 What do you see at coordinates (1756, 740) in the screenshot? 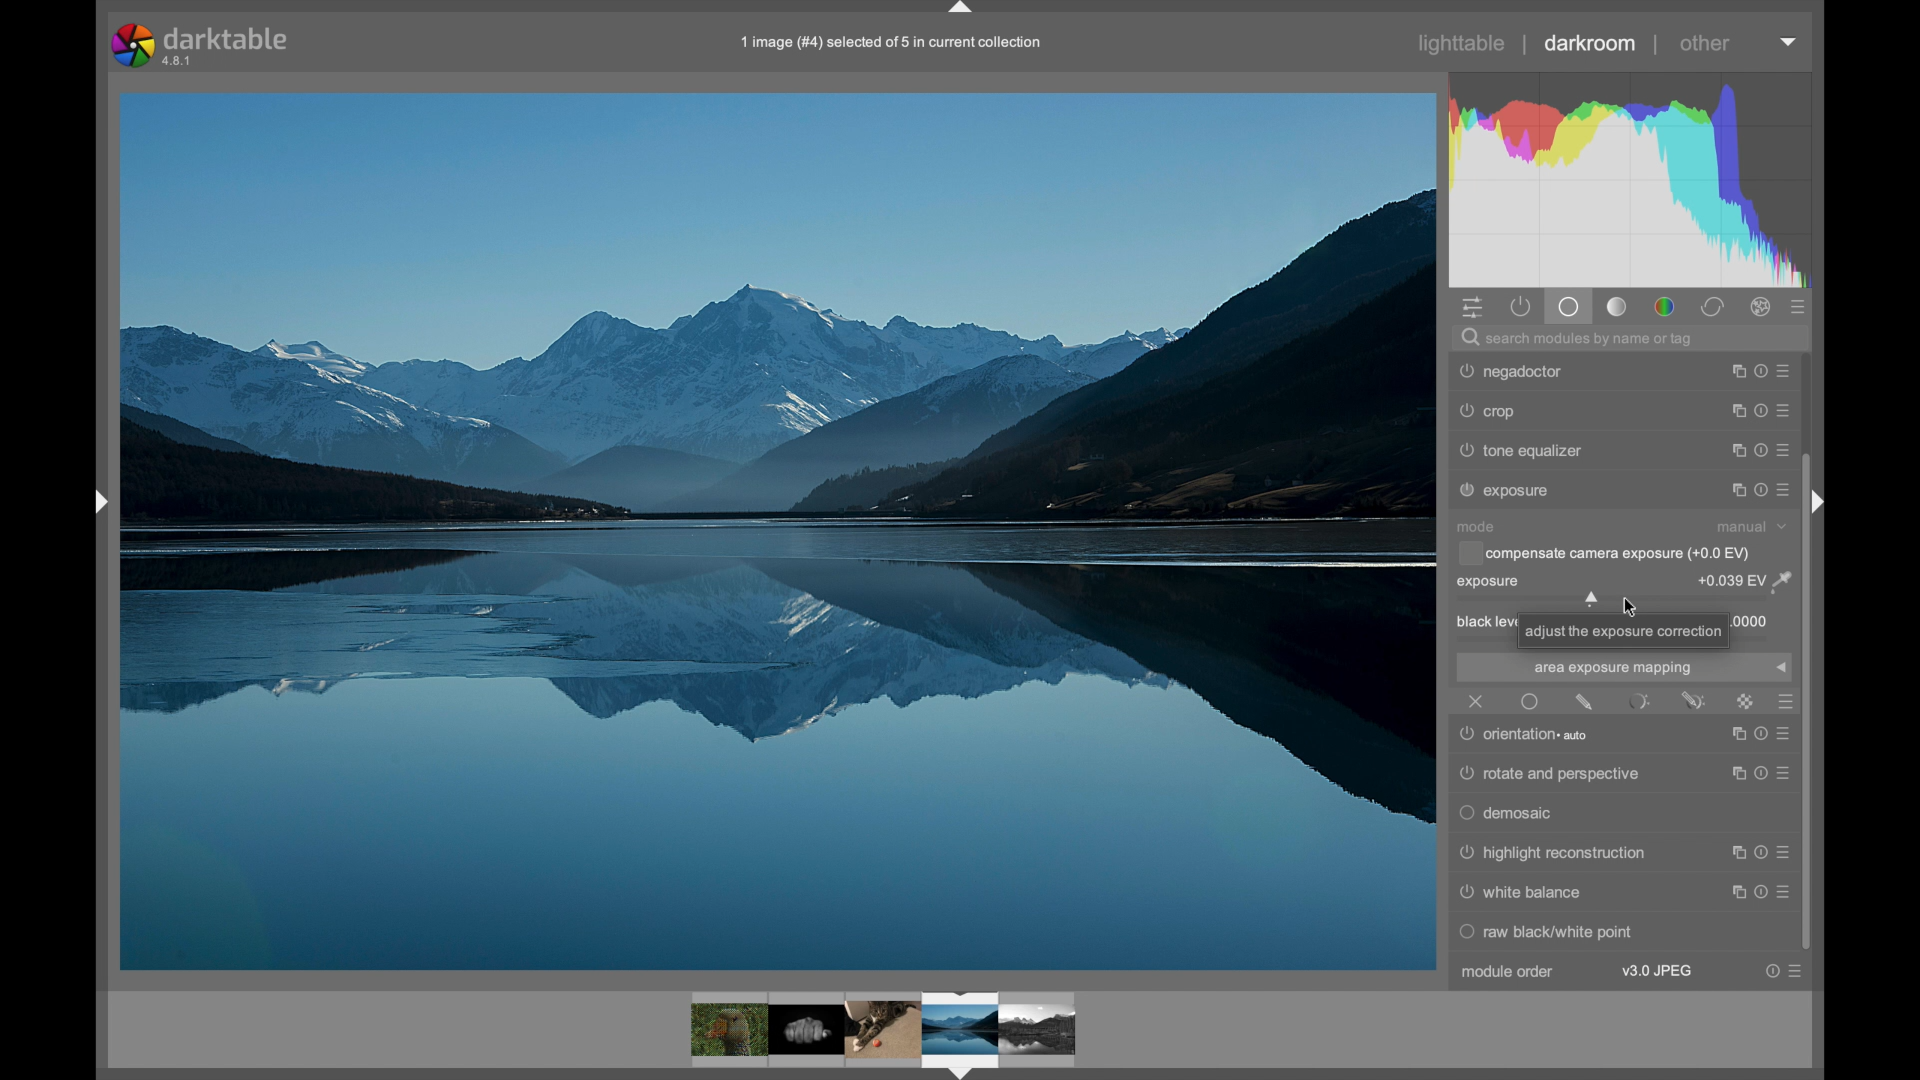
I see `menu` at bounding box center [1756, 740].